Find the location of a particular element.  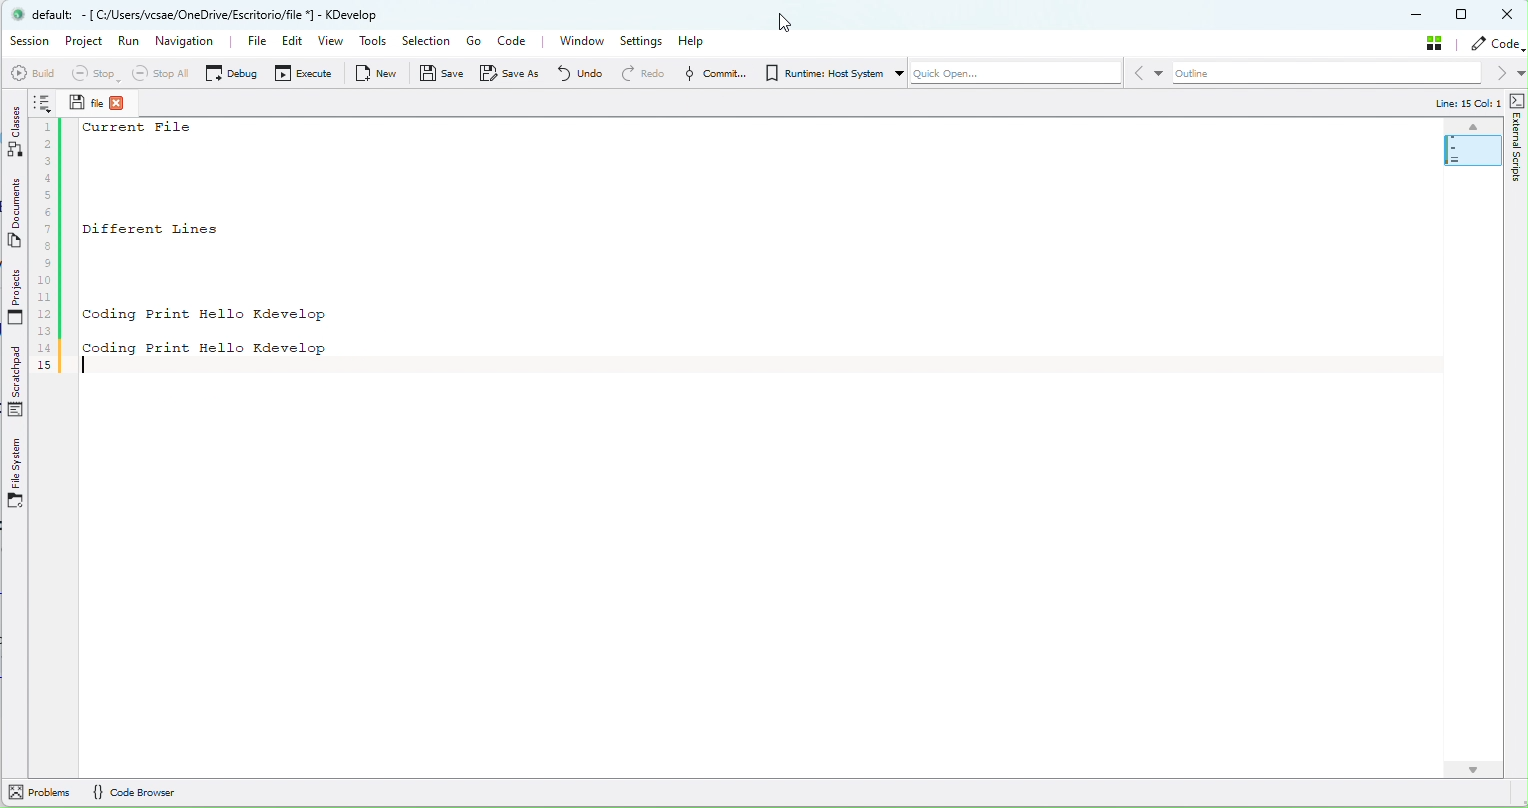

External Scripts is located at coordinates (1518, 163).